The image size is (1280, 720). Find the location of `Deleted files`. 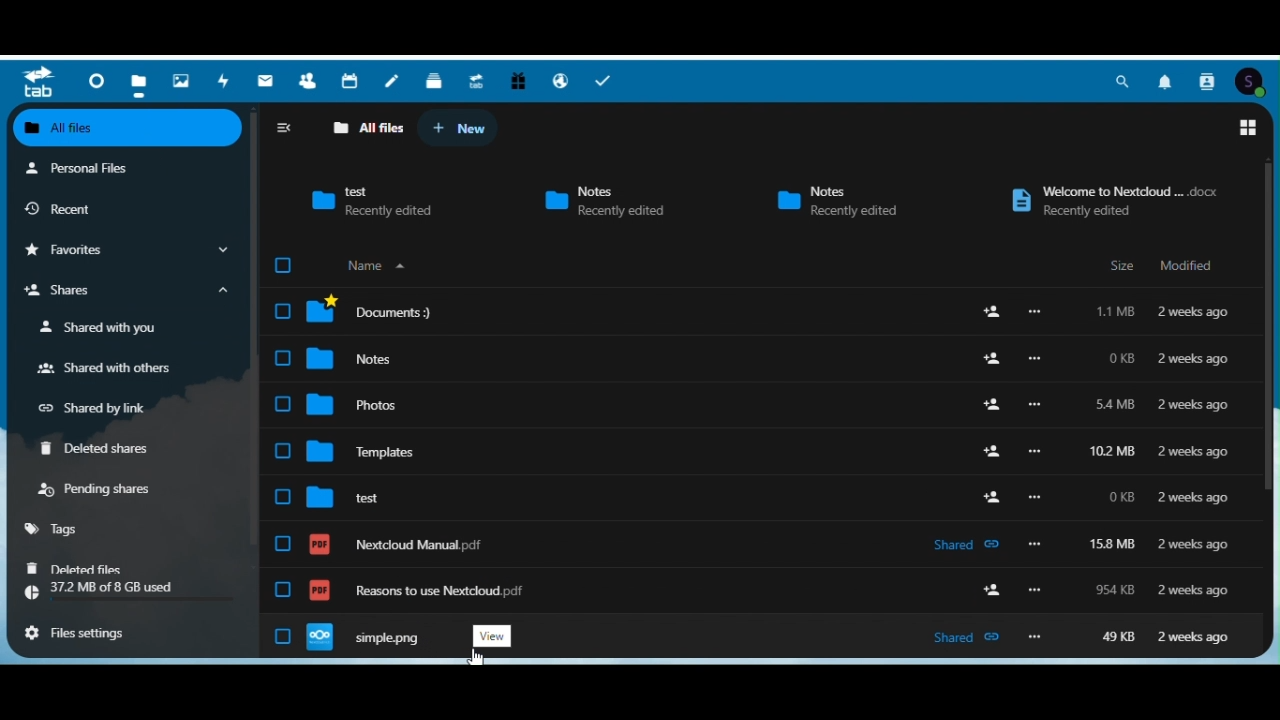

Deleted files is located at coordinates (87, 568).